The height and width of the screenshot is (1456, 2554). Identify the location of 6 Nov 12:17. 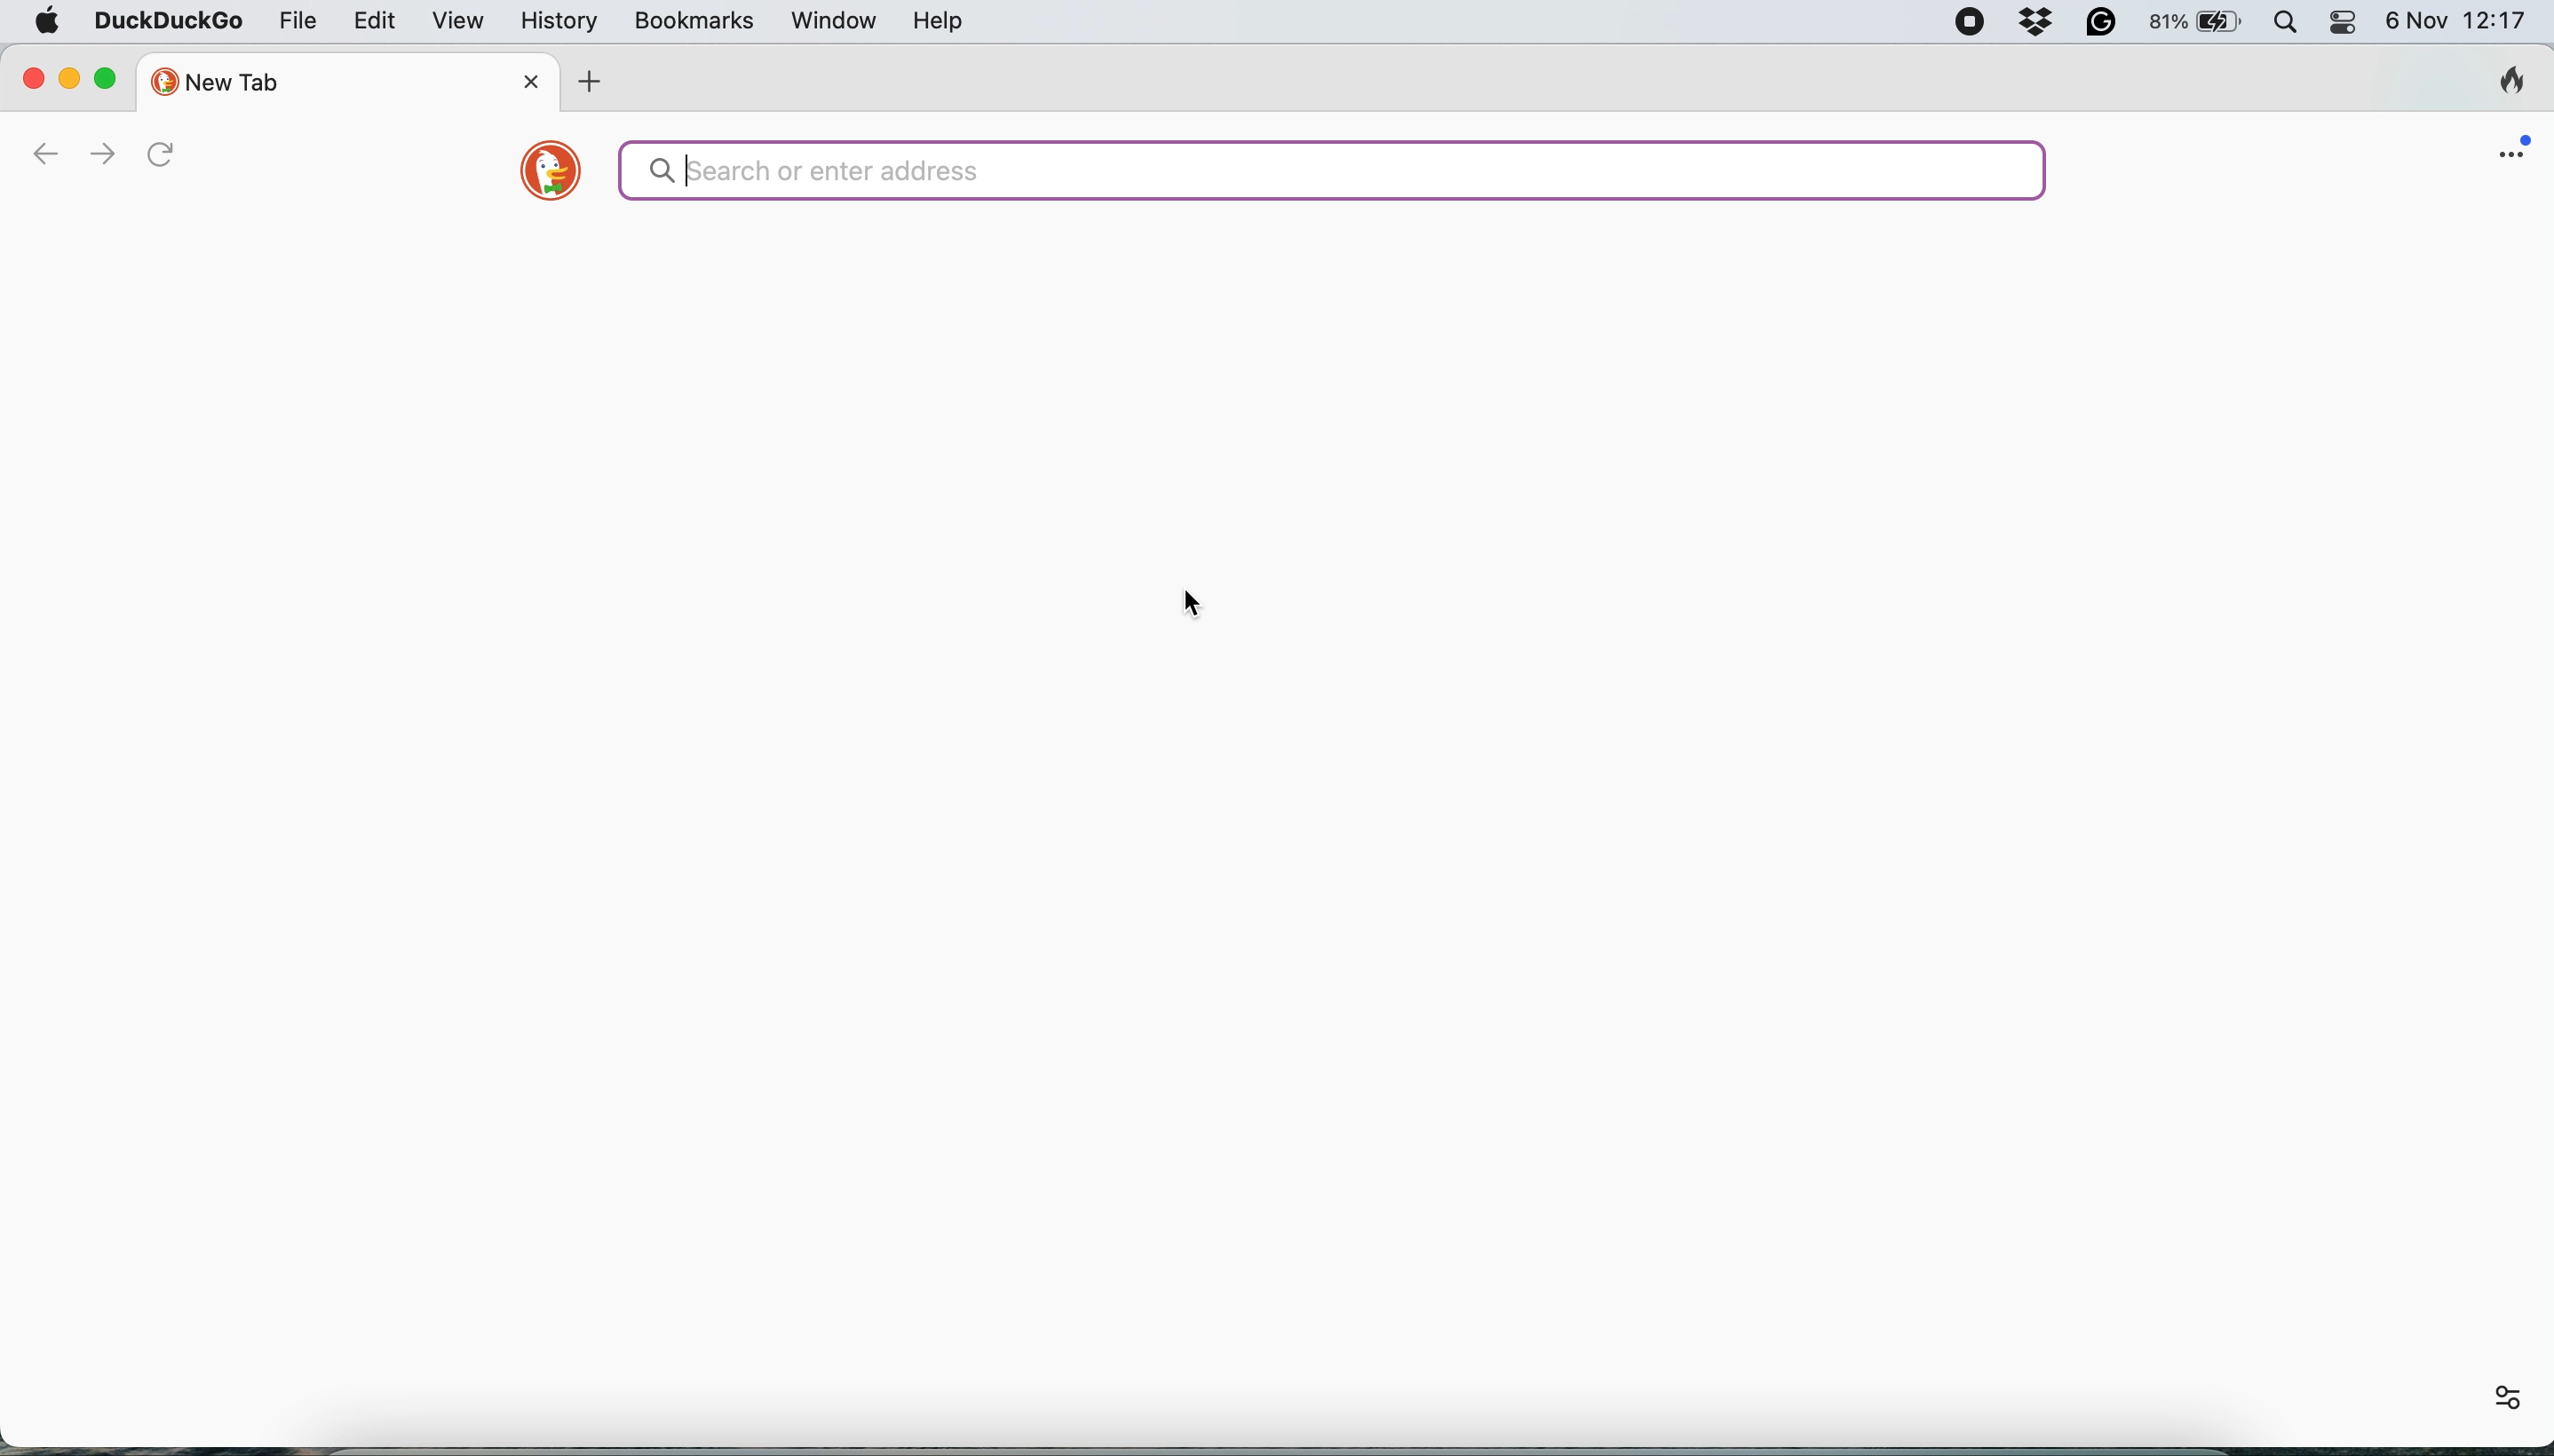
(2455, 20).